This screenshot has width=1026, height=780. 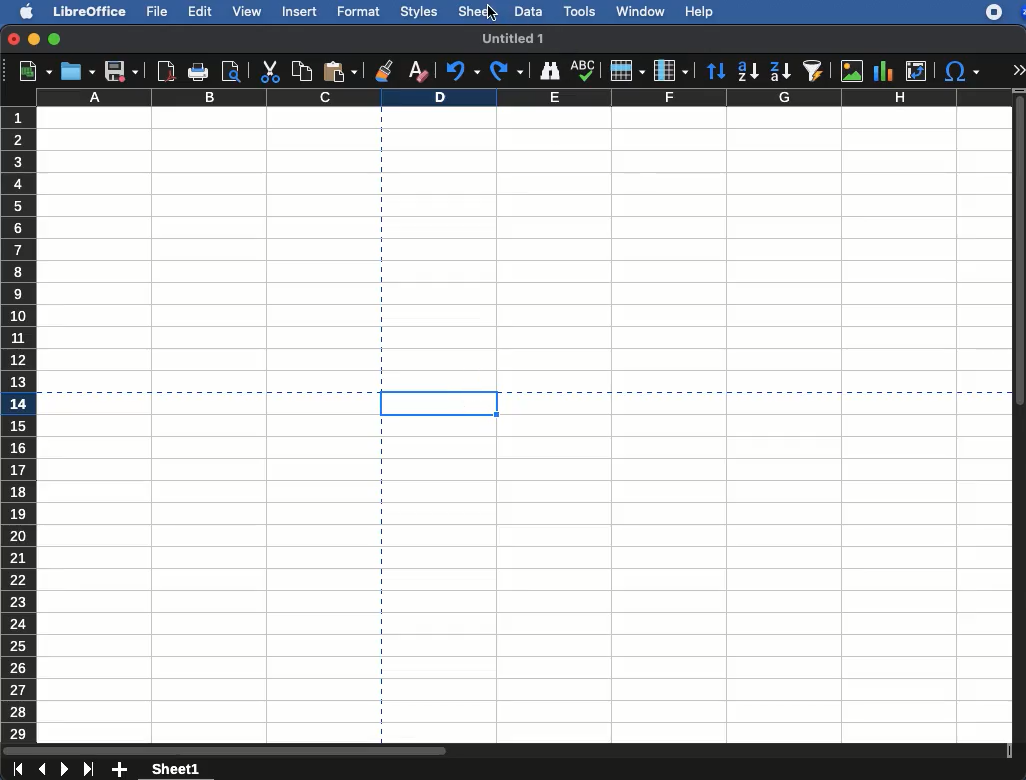 What do you see at coordinates (90, 10) in the screenshot?
I see `libreoffice` at bounding box center [90, 10].